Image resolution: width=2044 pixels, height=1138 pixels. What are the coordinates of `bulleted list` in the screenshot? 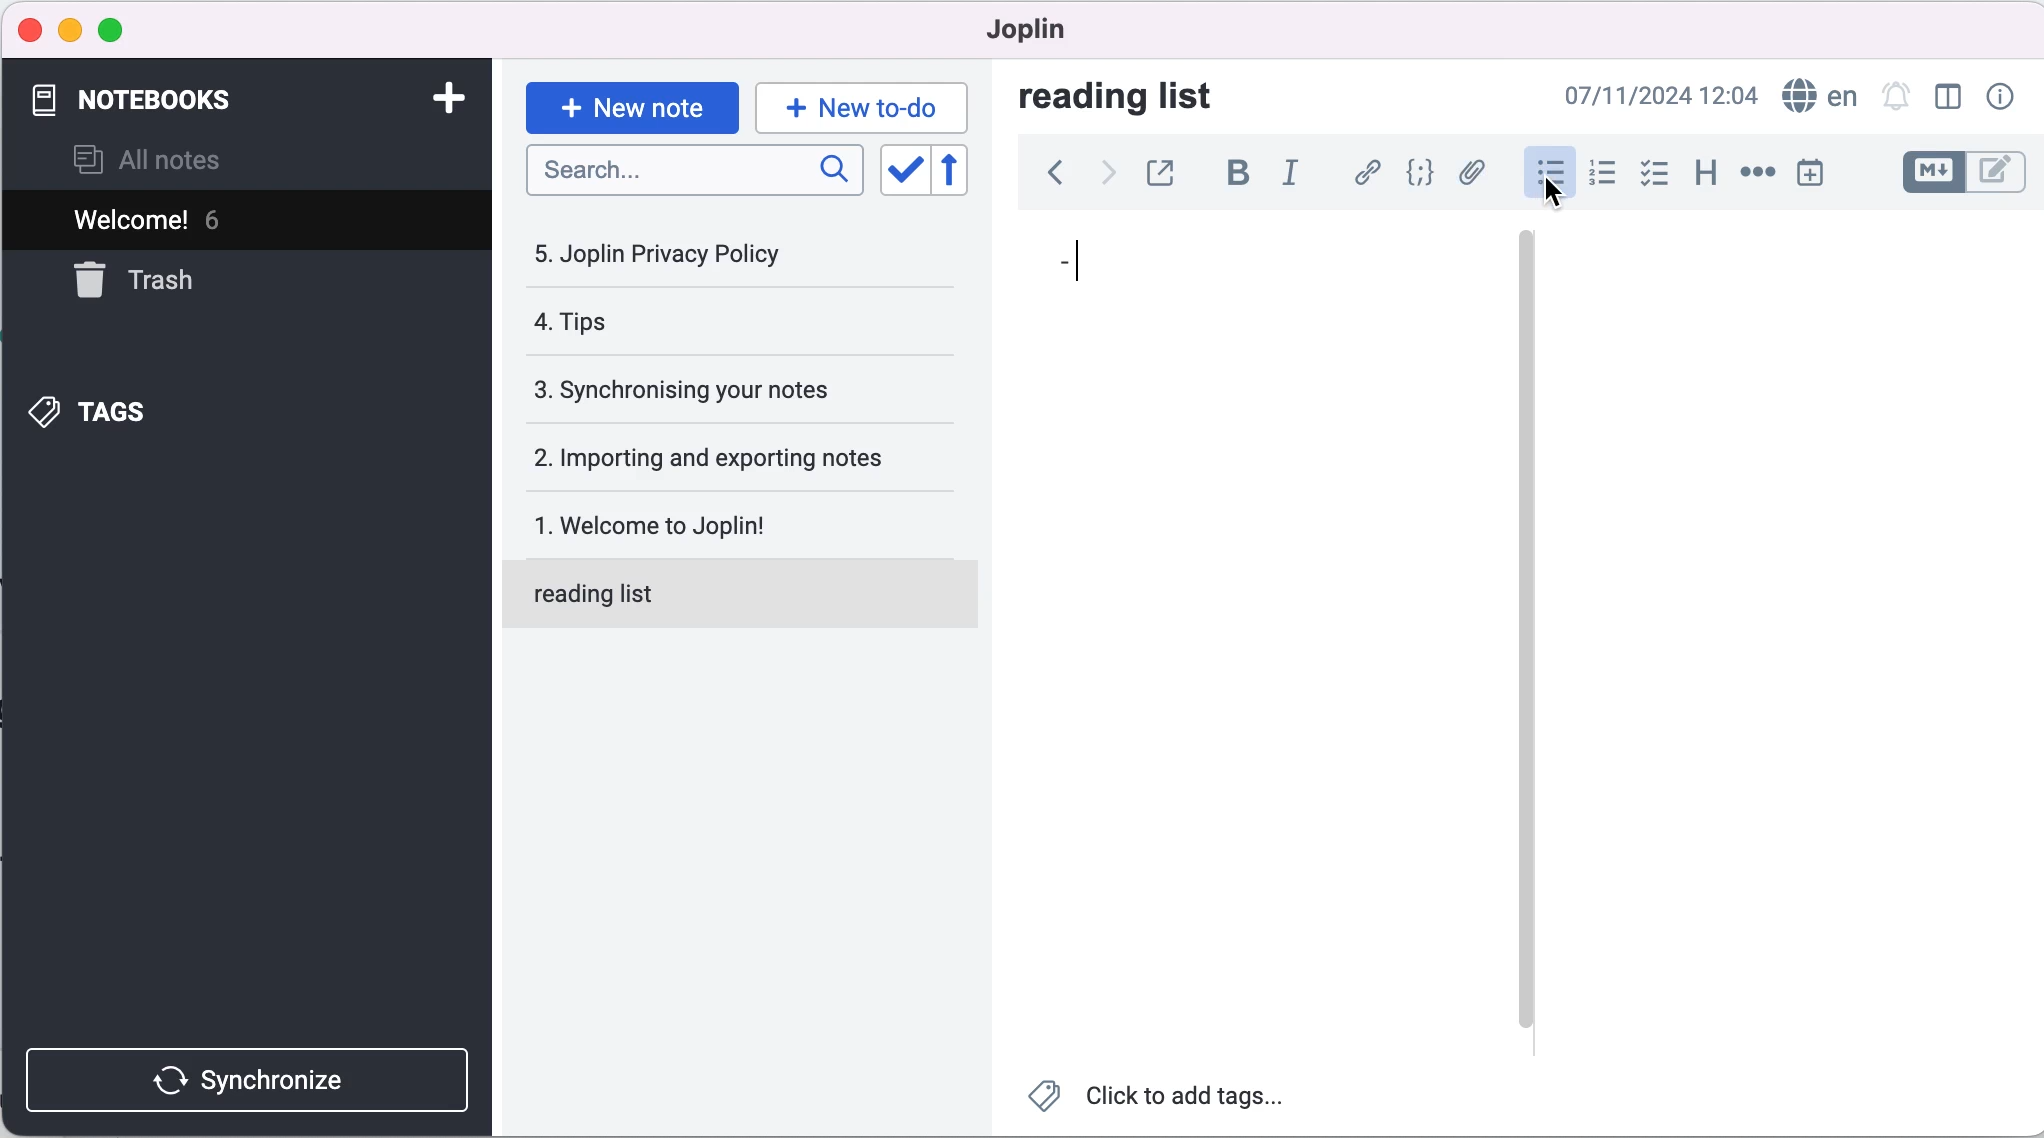 It's located at (1541, 177).